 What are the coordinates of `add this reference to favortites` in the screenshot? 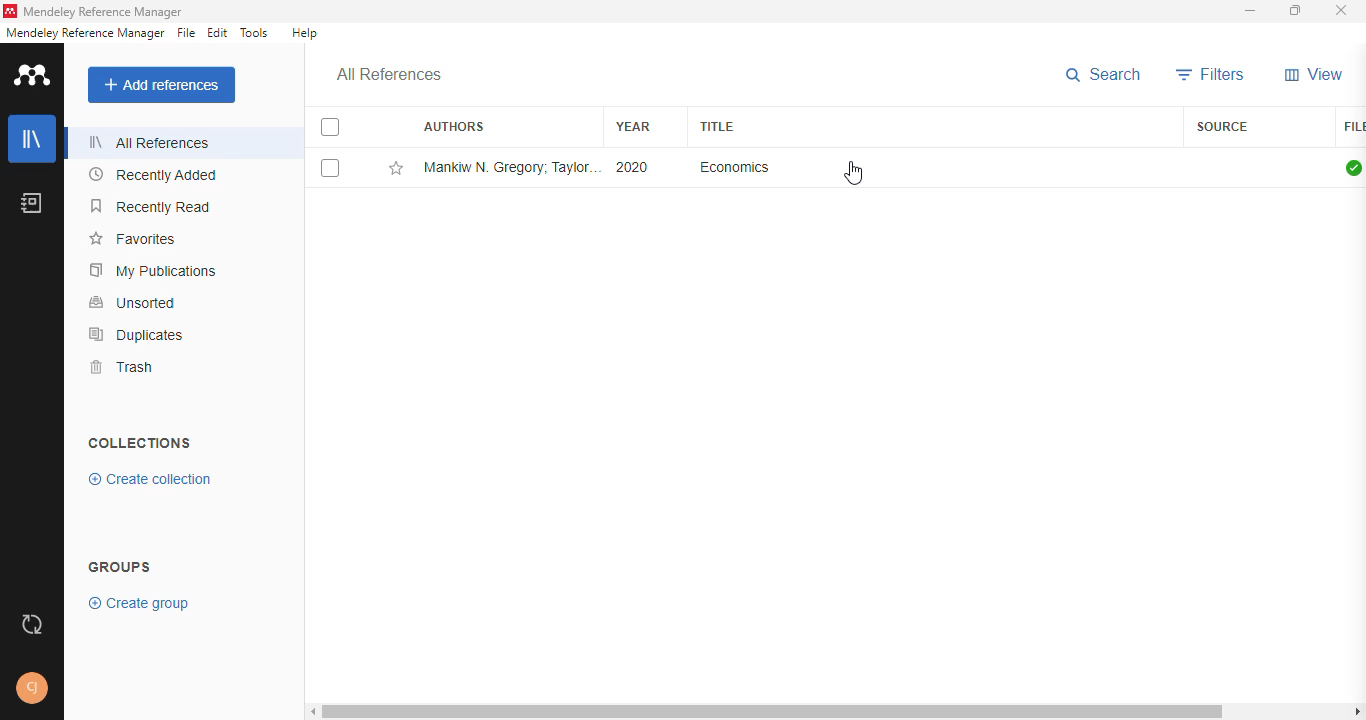 It's located at (396, 170).